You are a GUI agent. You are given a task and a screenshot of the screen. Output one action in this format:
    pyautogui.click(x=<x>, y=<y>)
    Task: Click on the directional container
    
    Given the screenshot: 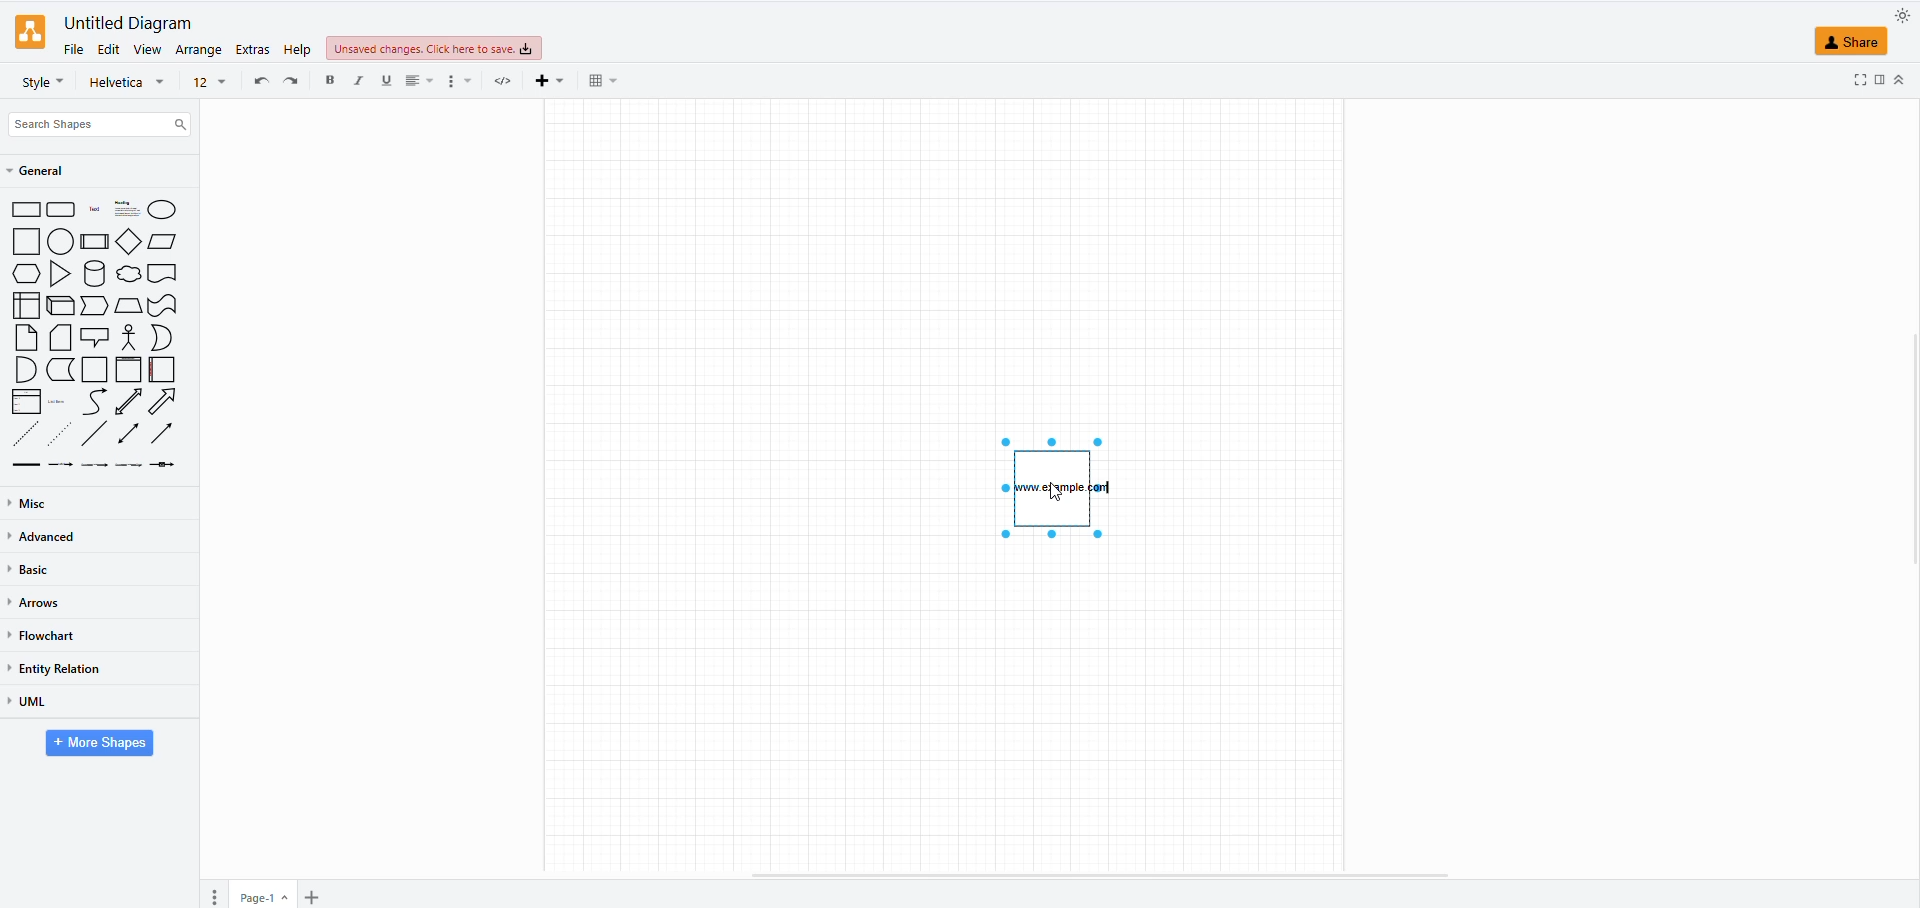 What is the action you would take?
    pyautogui.click(x=167, y=437)
    